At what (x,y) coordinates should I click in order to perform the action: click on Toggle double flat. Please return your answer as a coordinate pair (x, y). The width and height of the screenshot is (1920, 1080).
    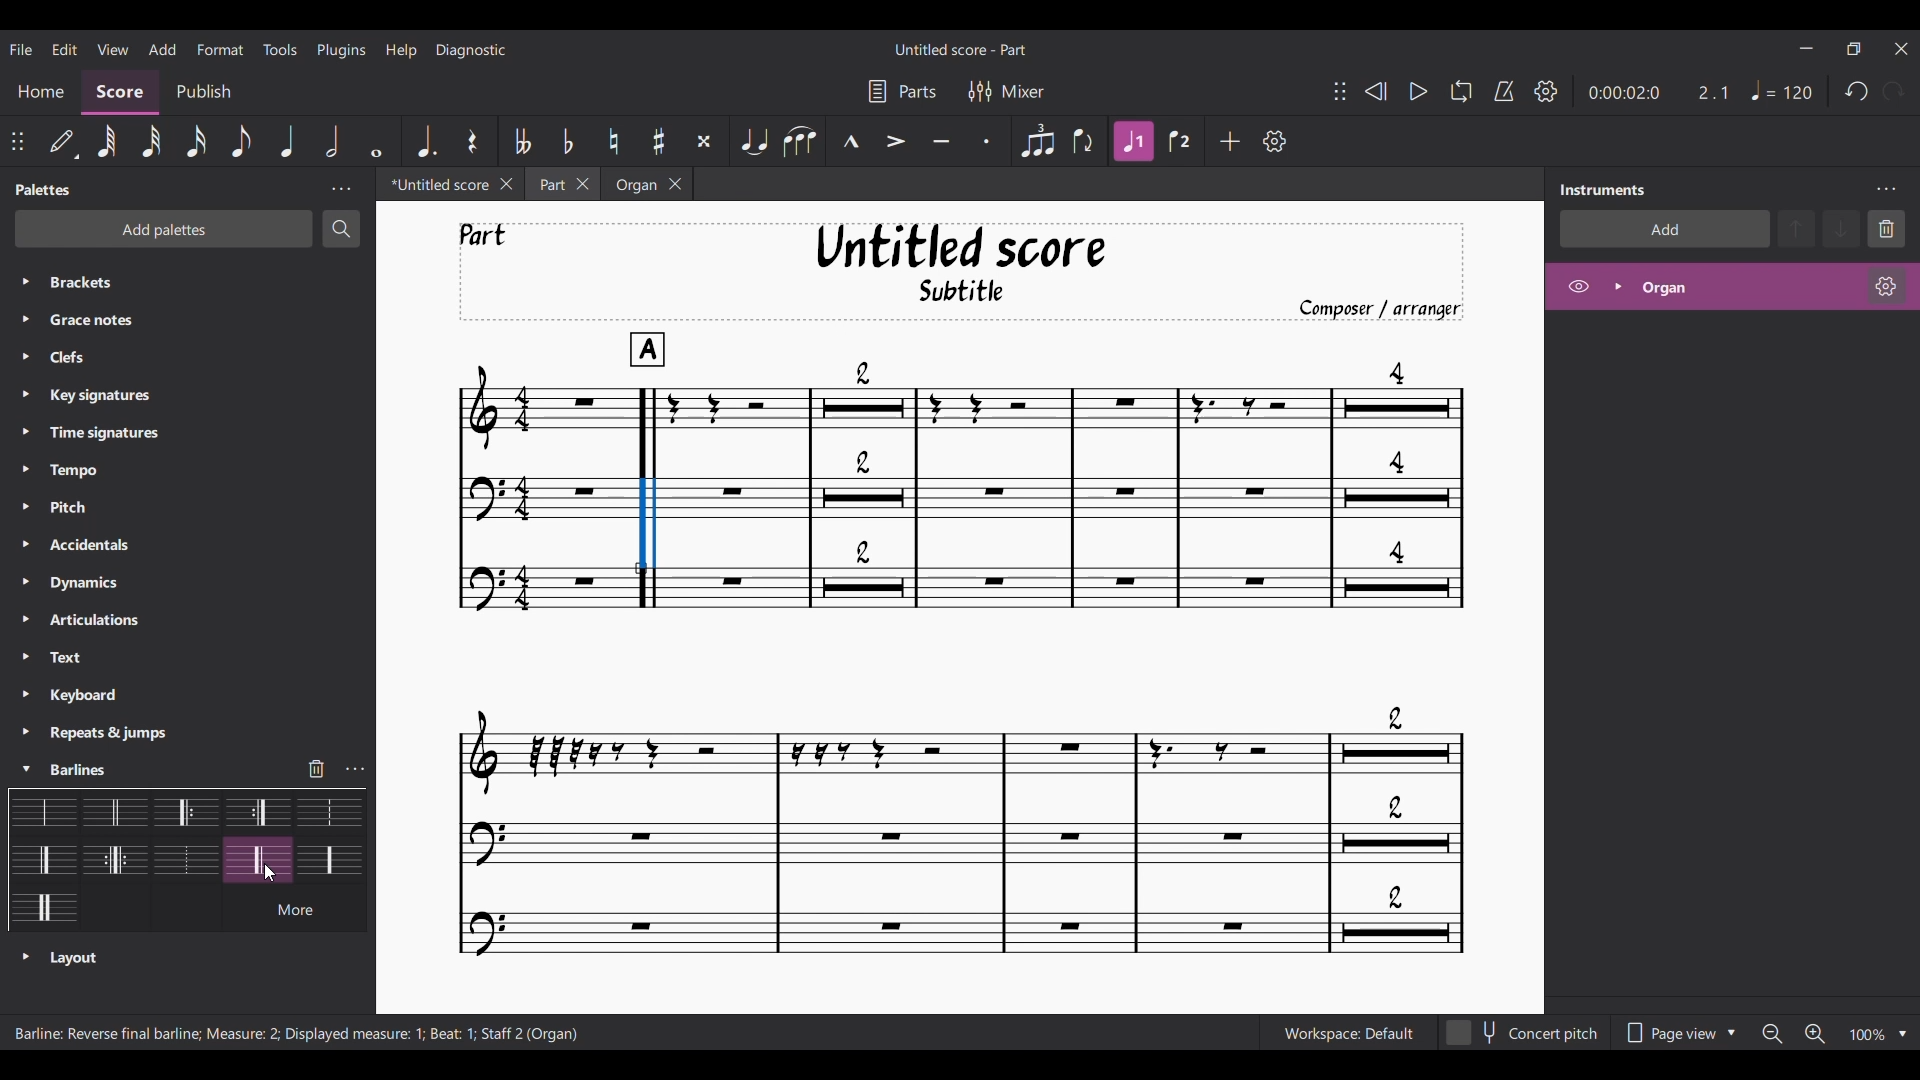
    Looking at the image, I should click on (523, 140).